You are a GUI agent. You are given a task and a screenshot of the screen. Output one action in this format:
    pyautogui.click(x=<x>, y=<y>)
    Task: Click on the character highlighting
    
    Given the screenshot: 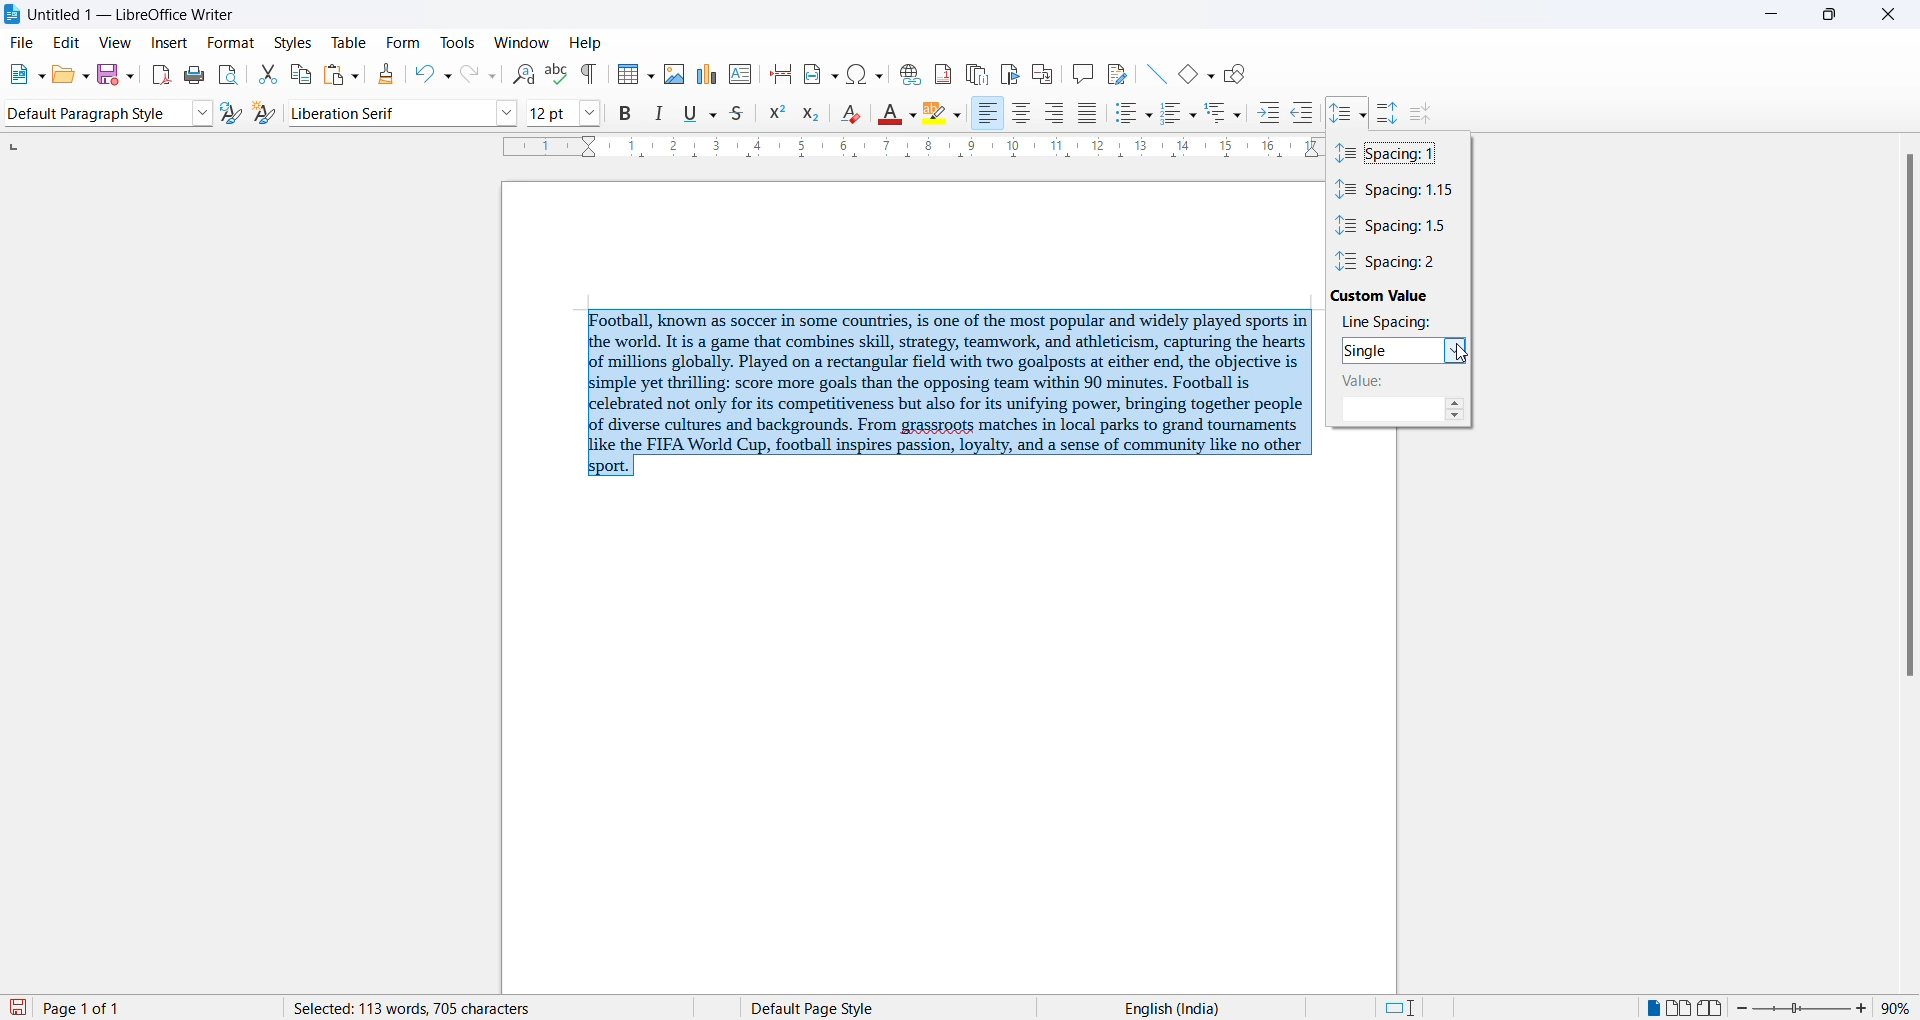 What is the action you would take?
    pyautogui.click(x=937, y=114)
    